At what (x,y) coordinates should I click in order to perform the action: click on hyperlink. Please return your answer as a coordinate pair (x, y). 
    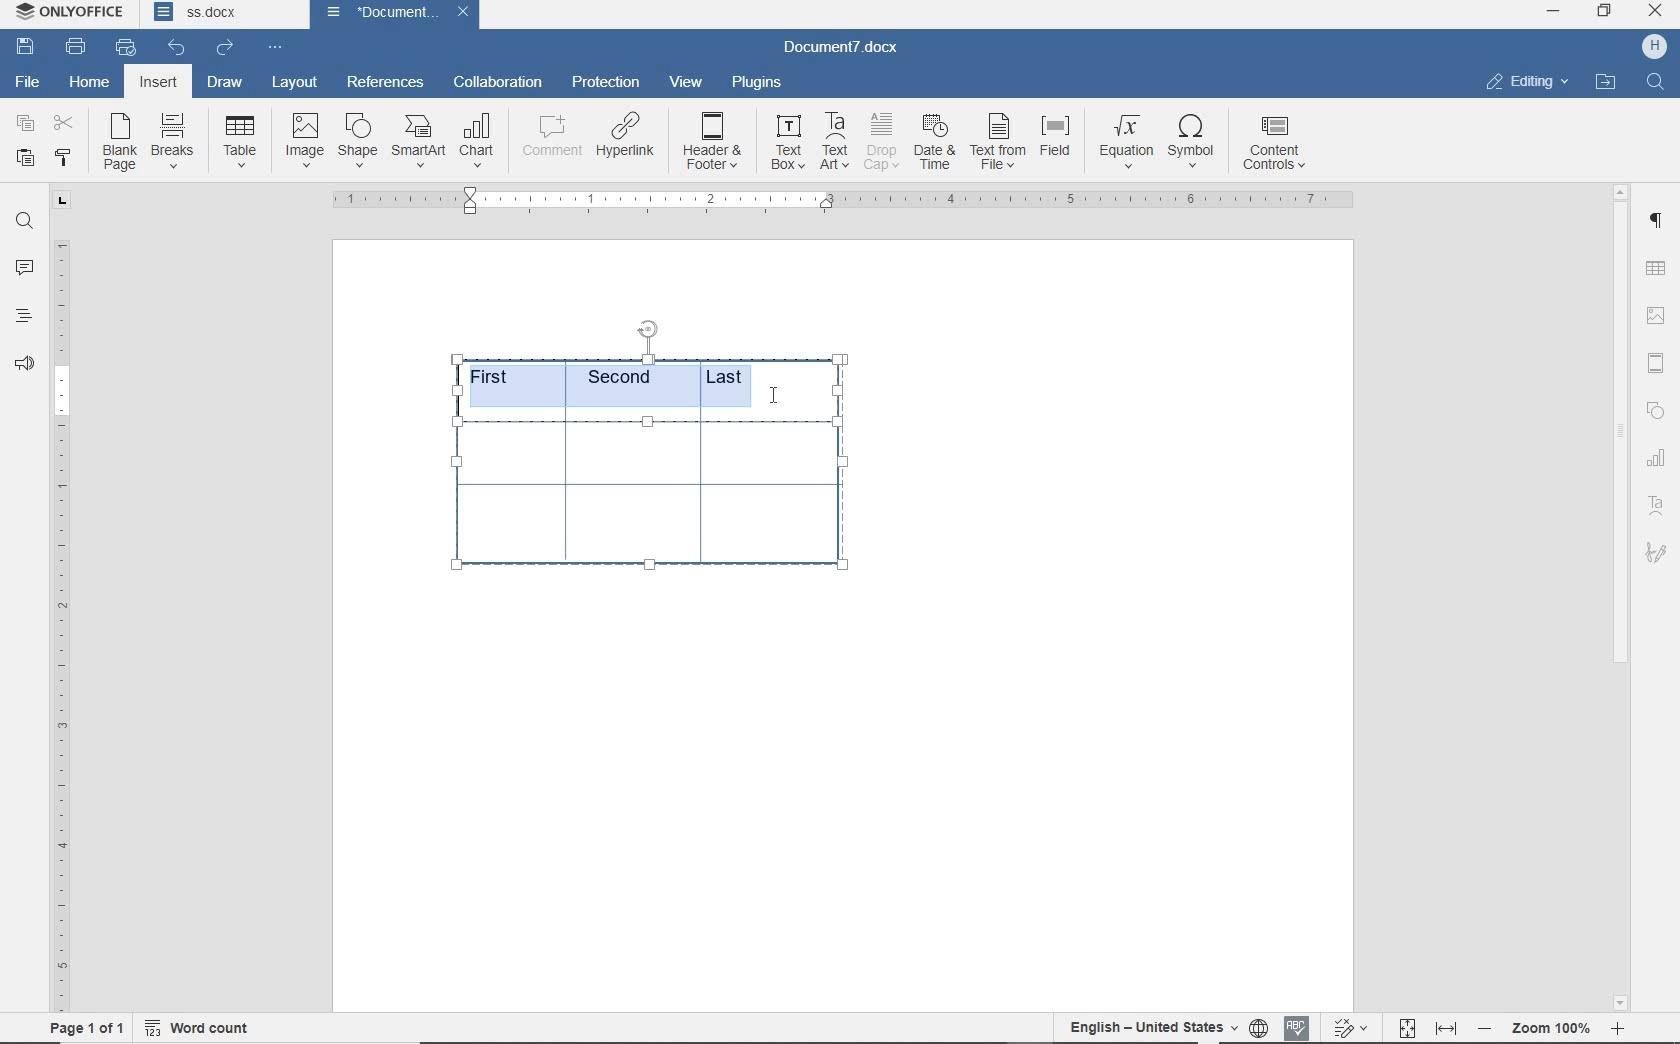
    Looking at the image, I should click on (628, 139).